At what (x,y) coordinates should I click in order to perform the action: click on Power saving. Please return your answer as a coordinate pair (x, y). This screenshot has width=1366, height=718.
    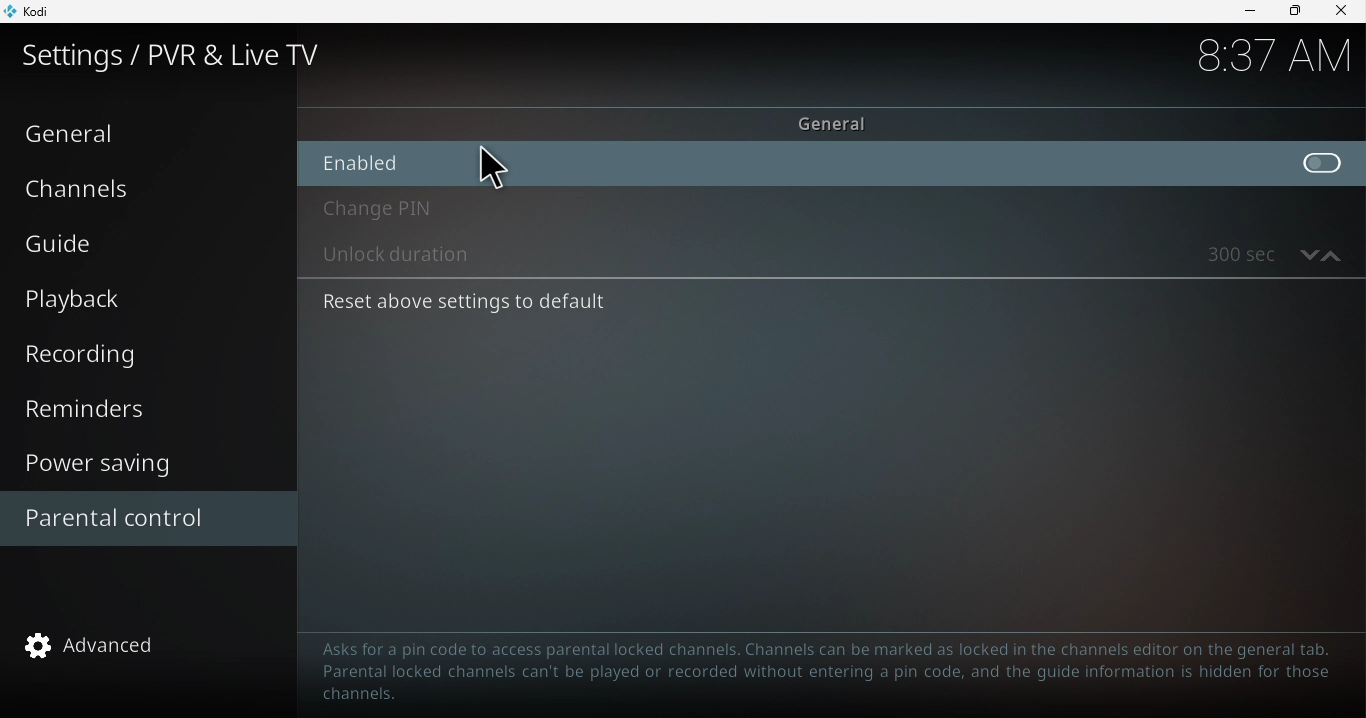
    Looking at the image, I should click on (149, 464).